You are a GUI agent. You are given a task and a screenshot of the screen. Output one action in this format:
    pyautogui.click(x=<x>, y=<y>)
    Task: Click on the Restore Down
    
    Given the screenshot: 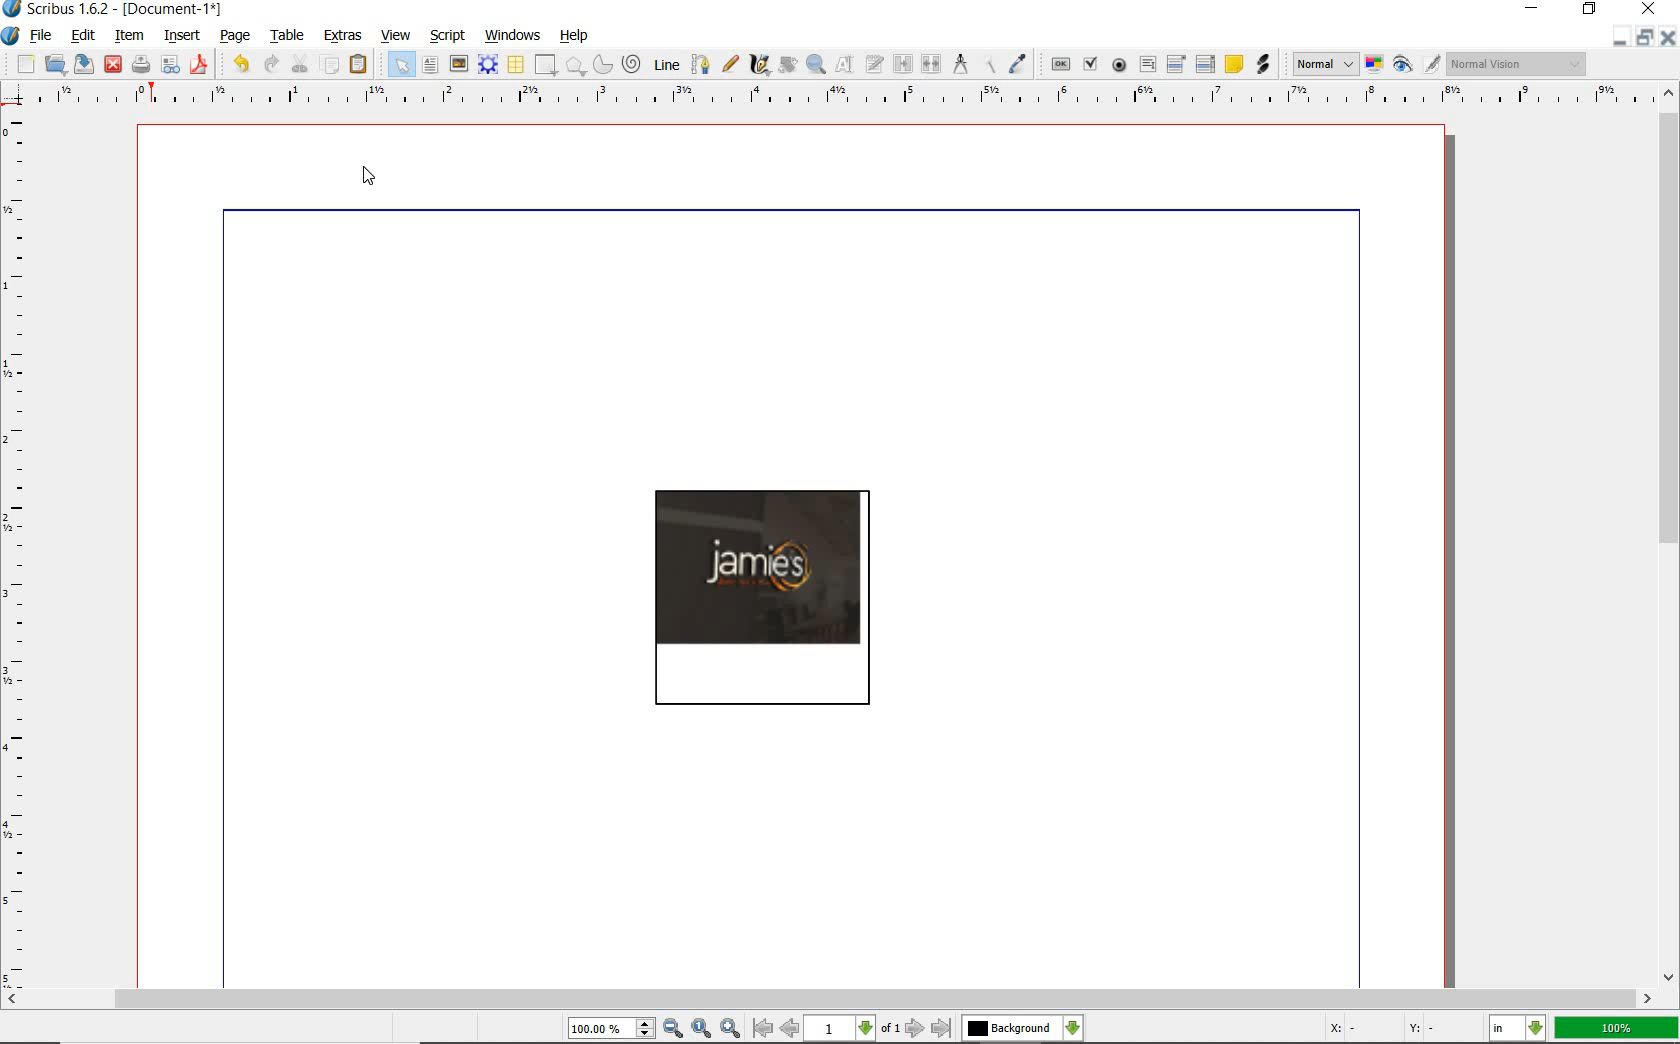 What is the action you would take?
    pyautogui.click(x=1615, y=37)
    